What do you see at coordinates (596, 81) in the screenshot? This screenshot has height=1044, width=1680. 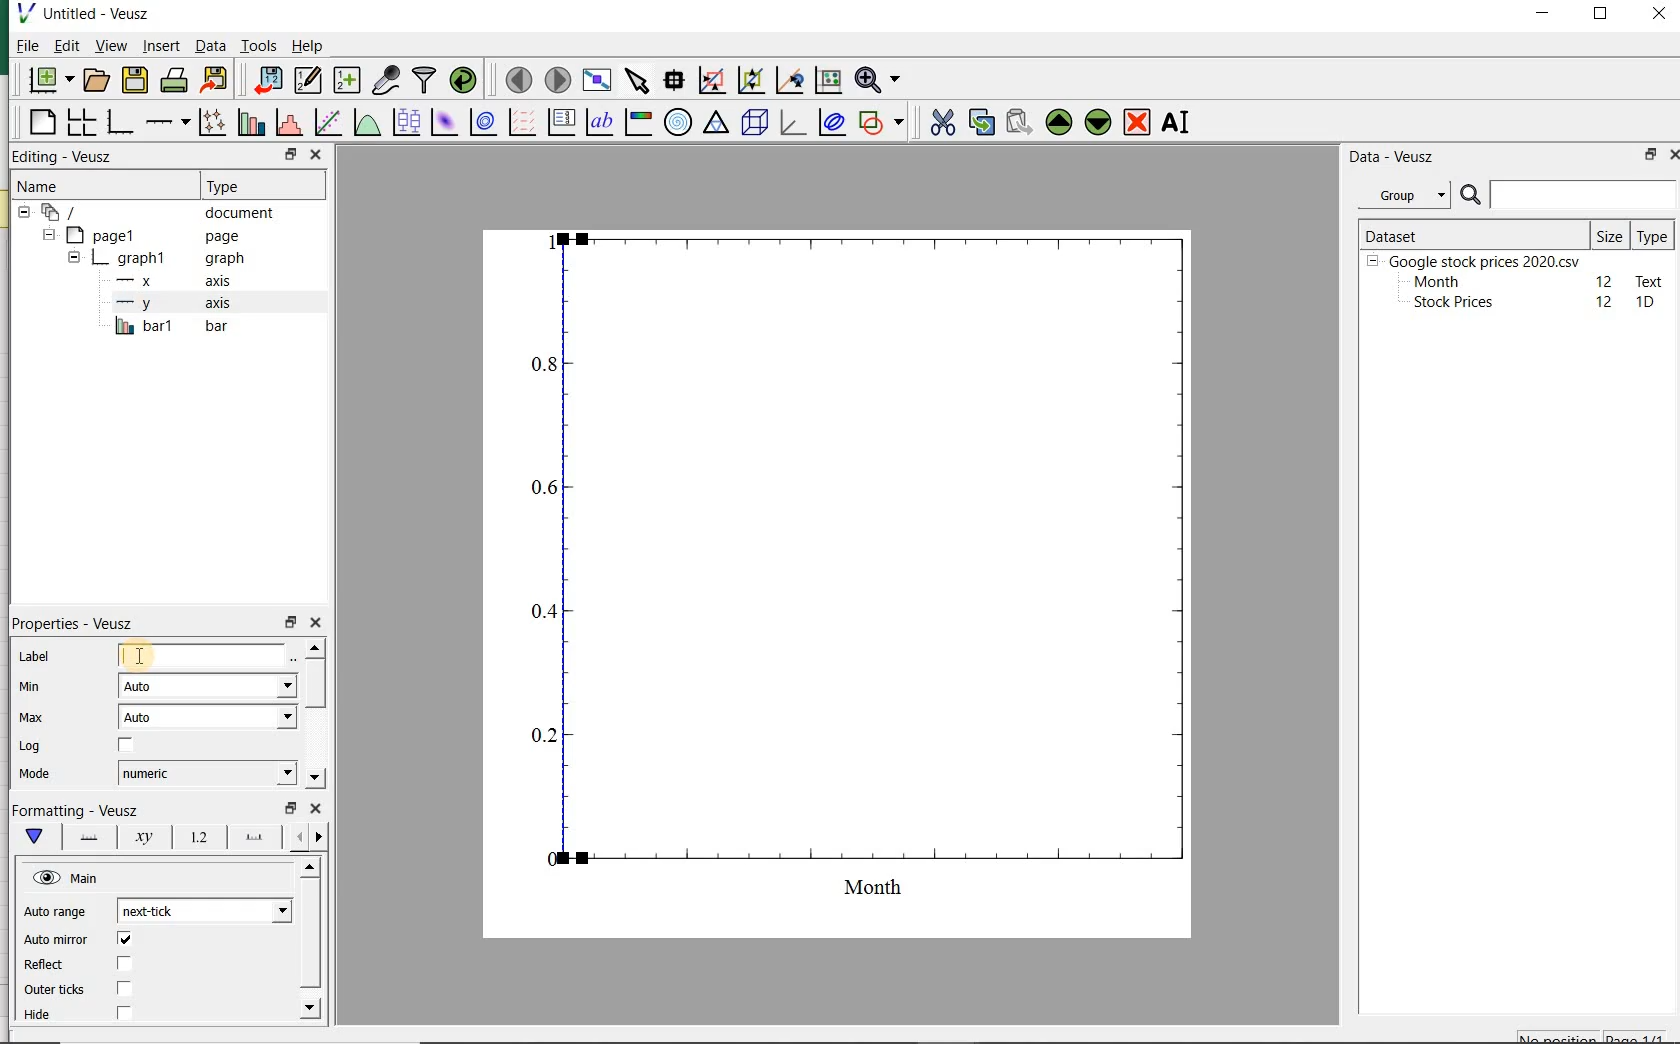 I see `view plot full screen` at bounding box center [596, 81].